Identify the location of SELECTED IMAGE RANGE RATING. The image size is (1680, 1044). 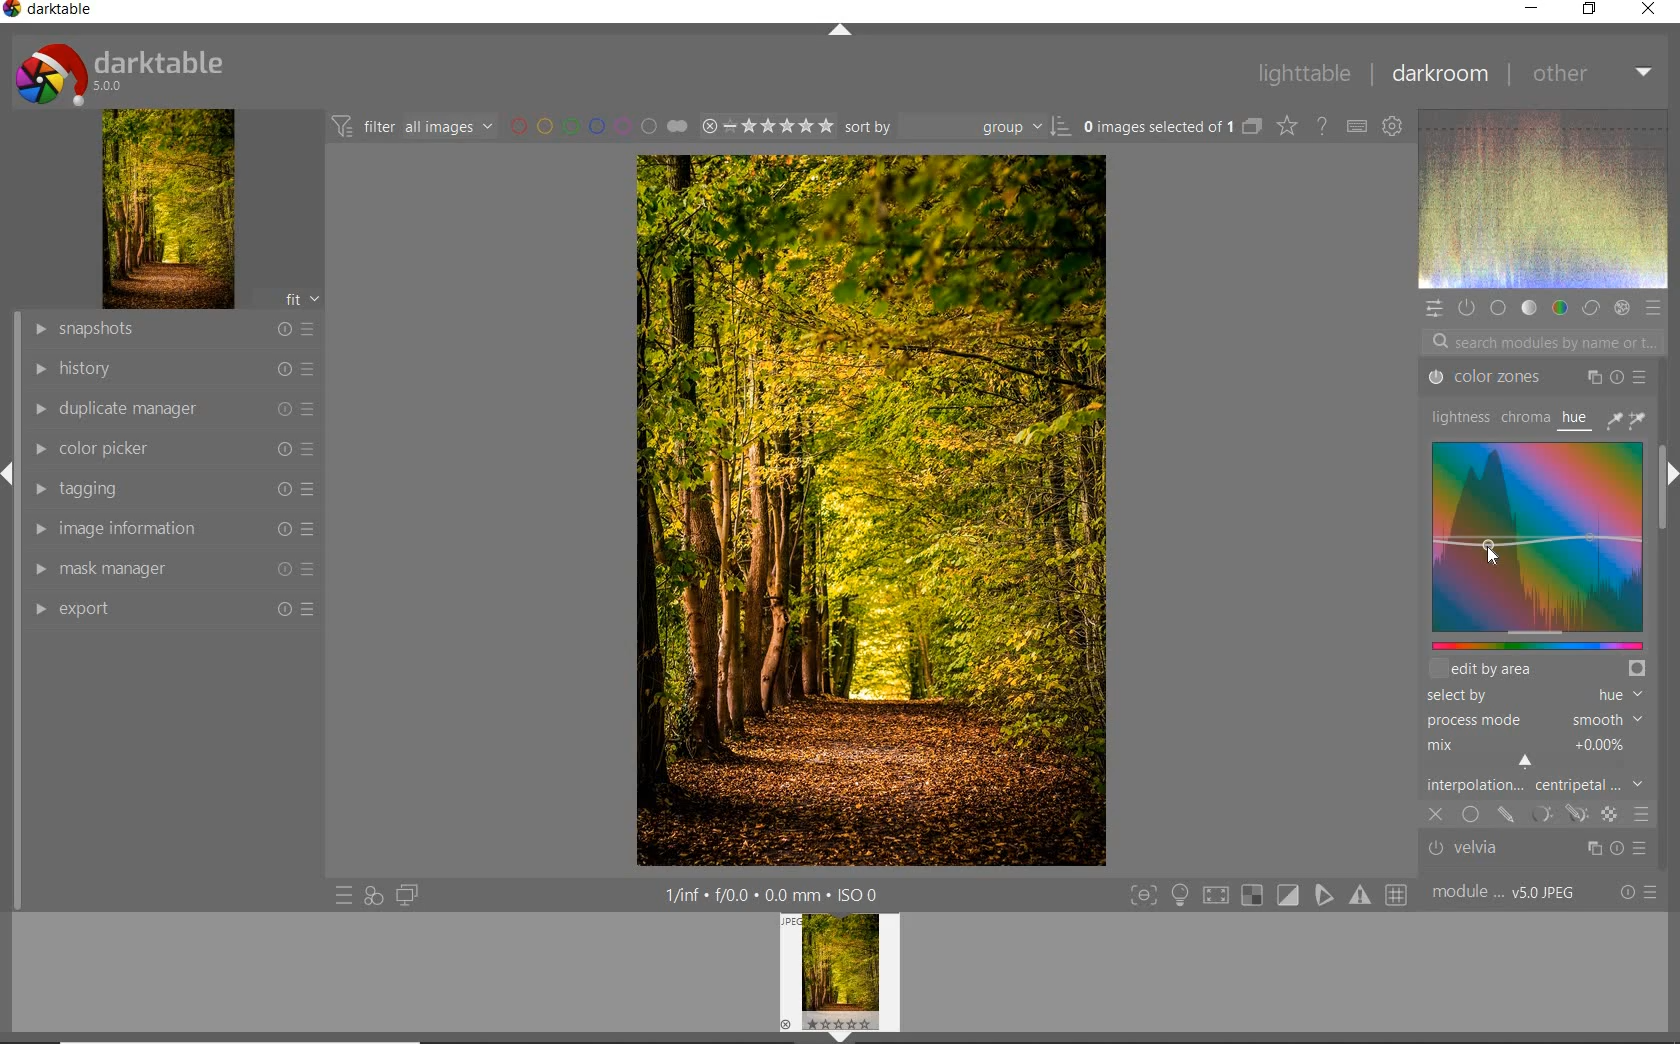
(765, 124).